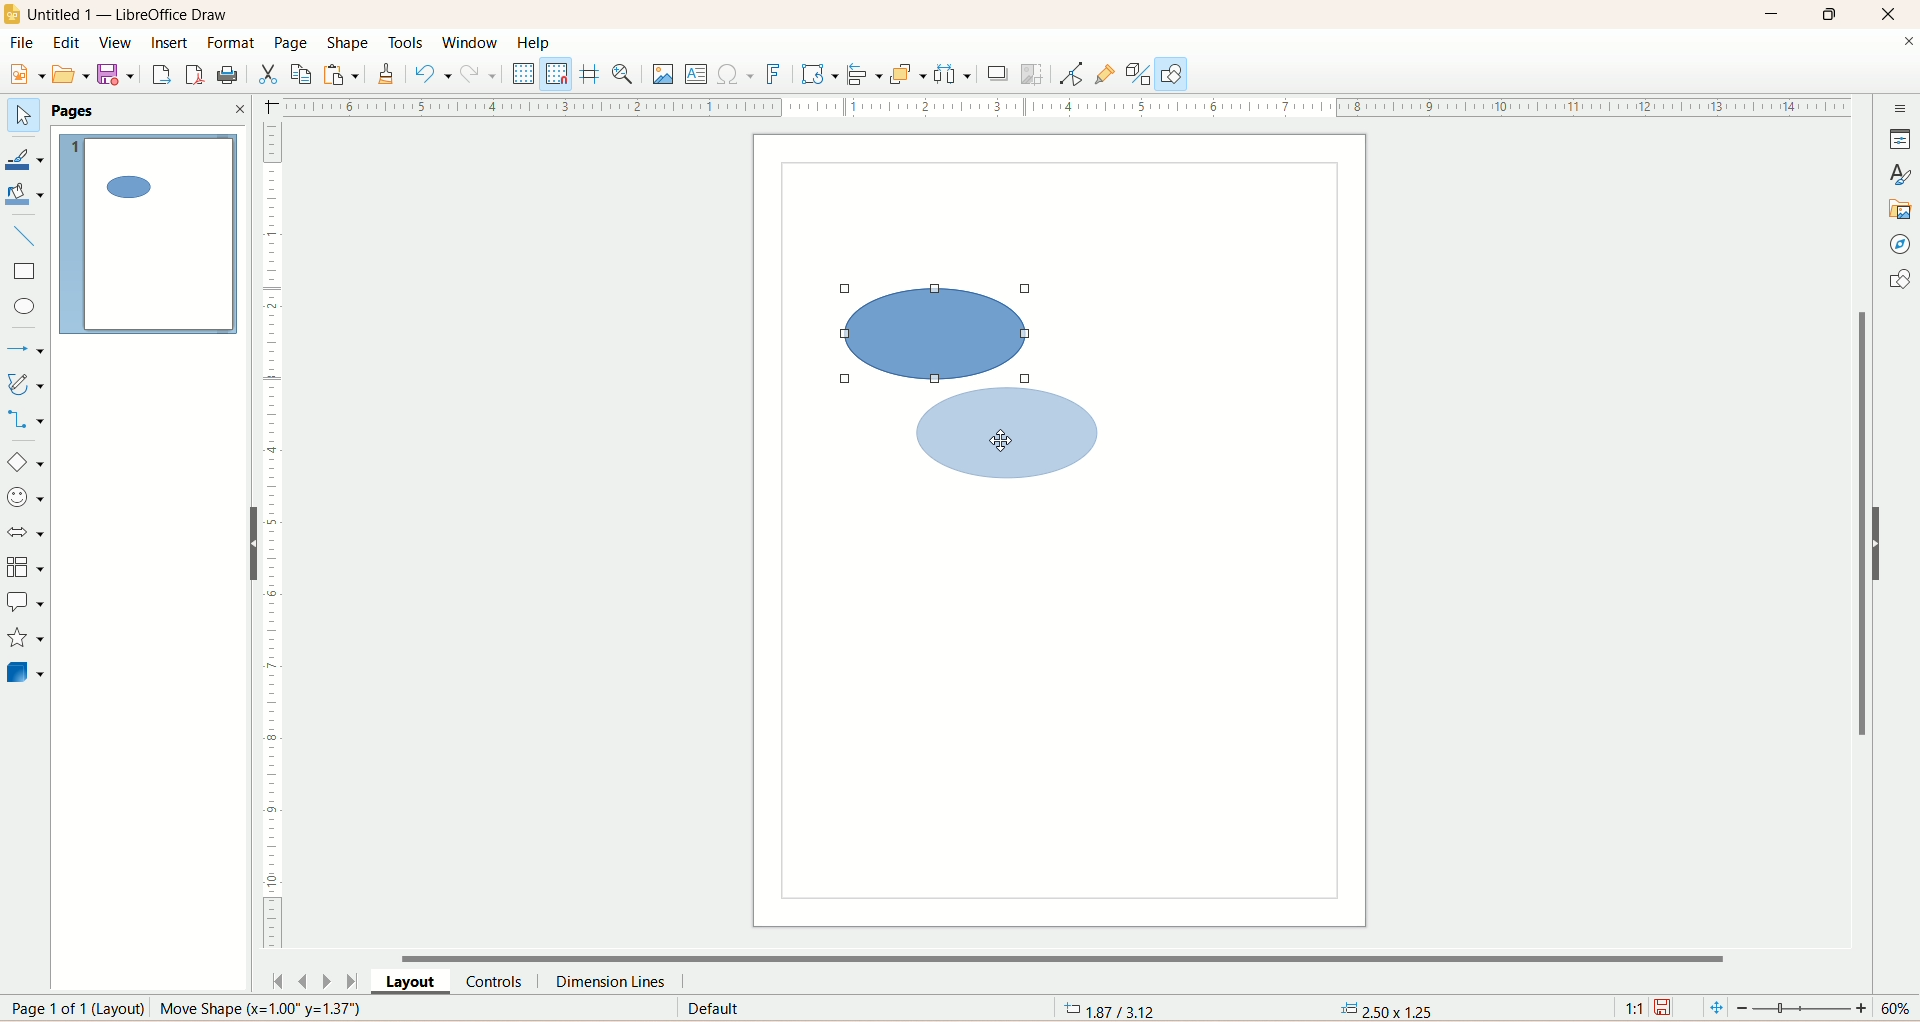  I want to click on star and banners, so click(24, 637).